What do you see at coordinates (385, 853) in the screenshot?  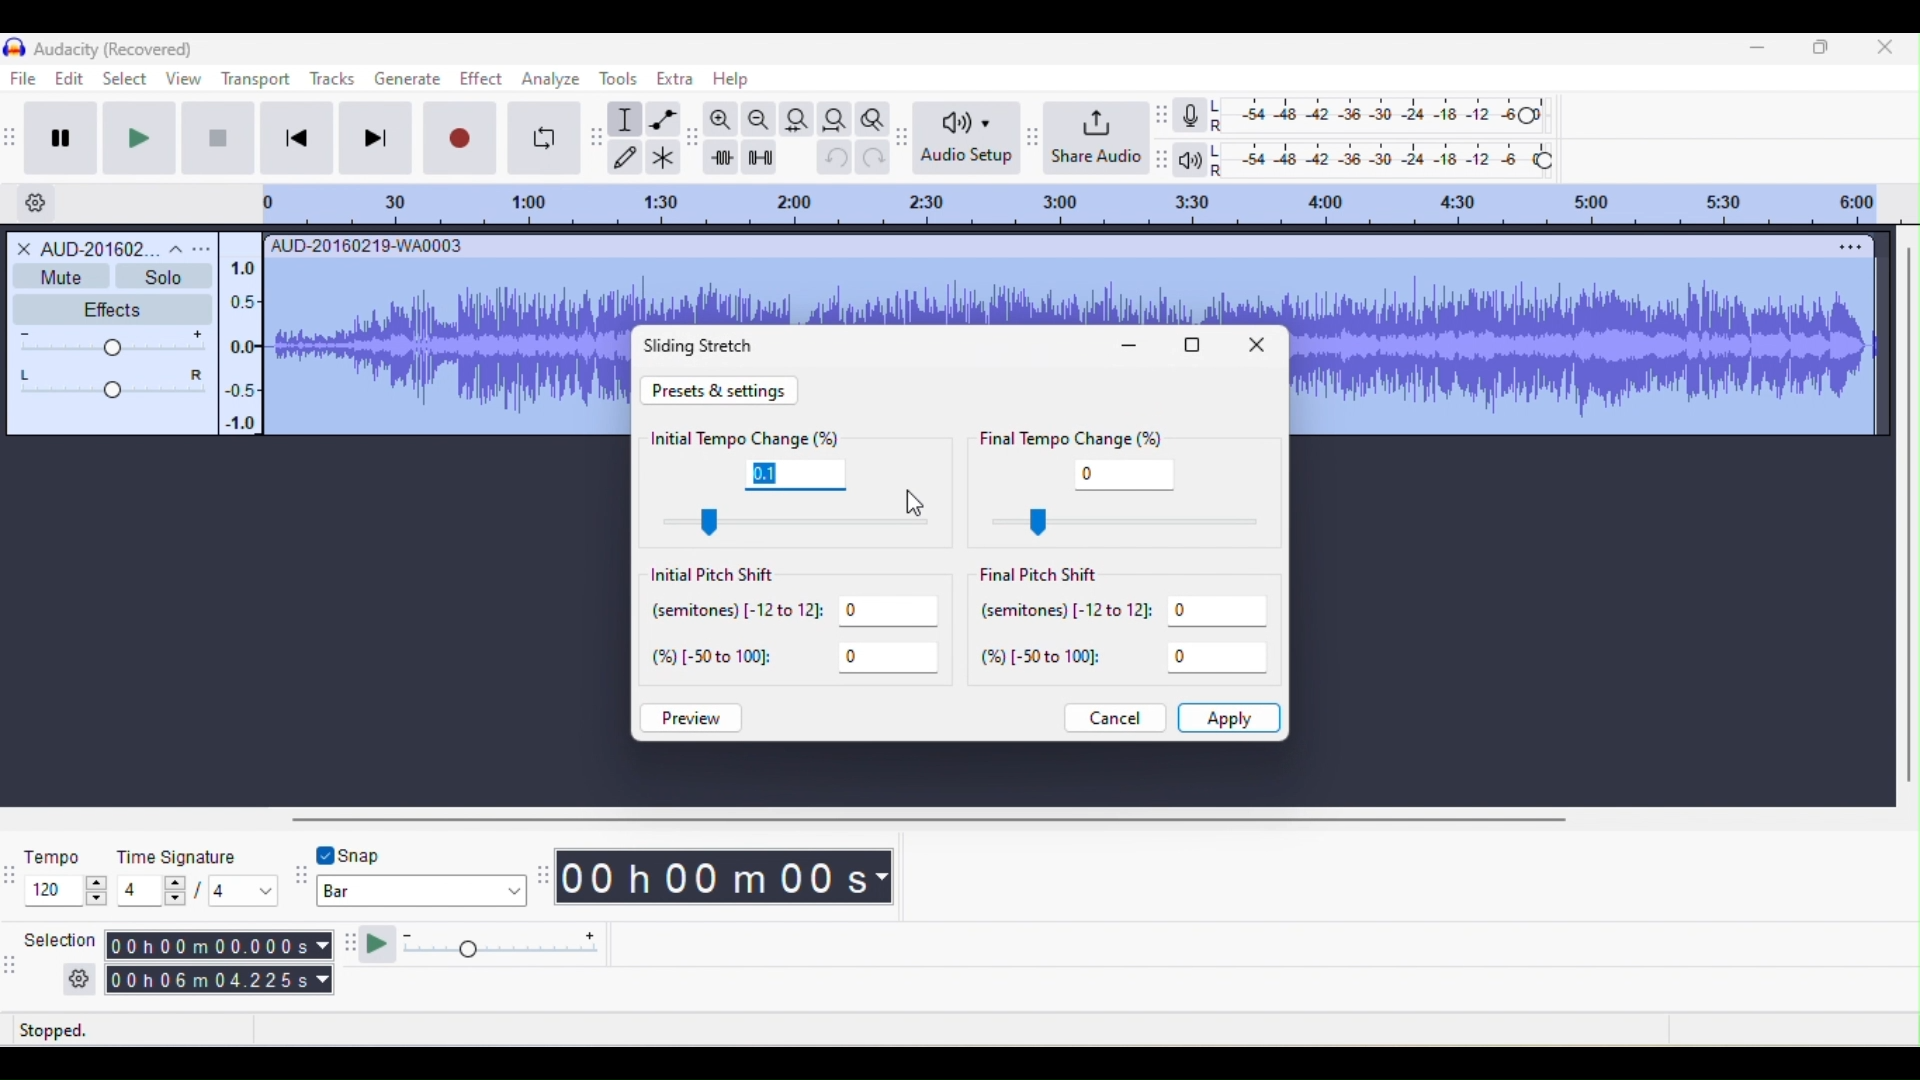 I see `snap` at bounding box center [385, 853].